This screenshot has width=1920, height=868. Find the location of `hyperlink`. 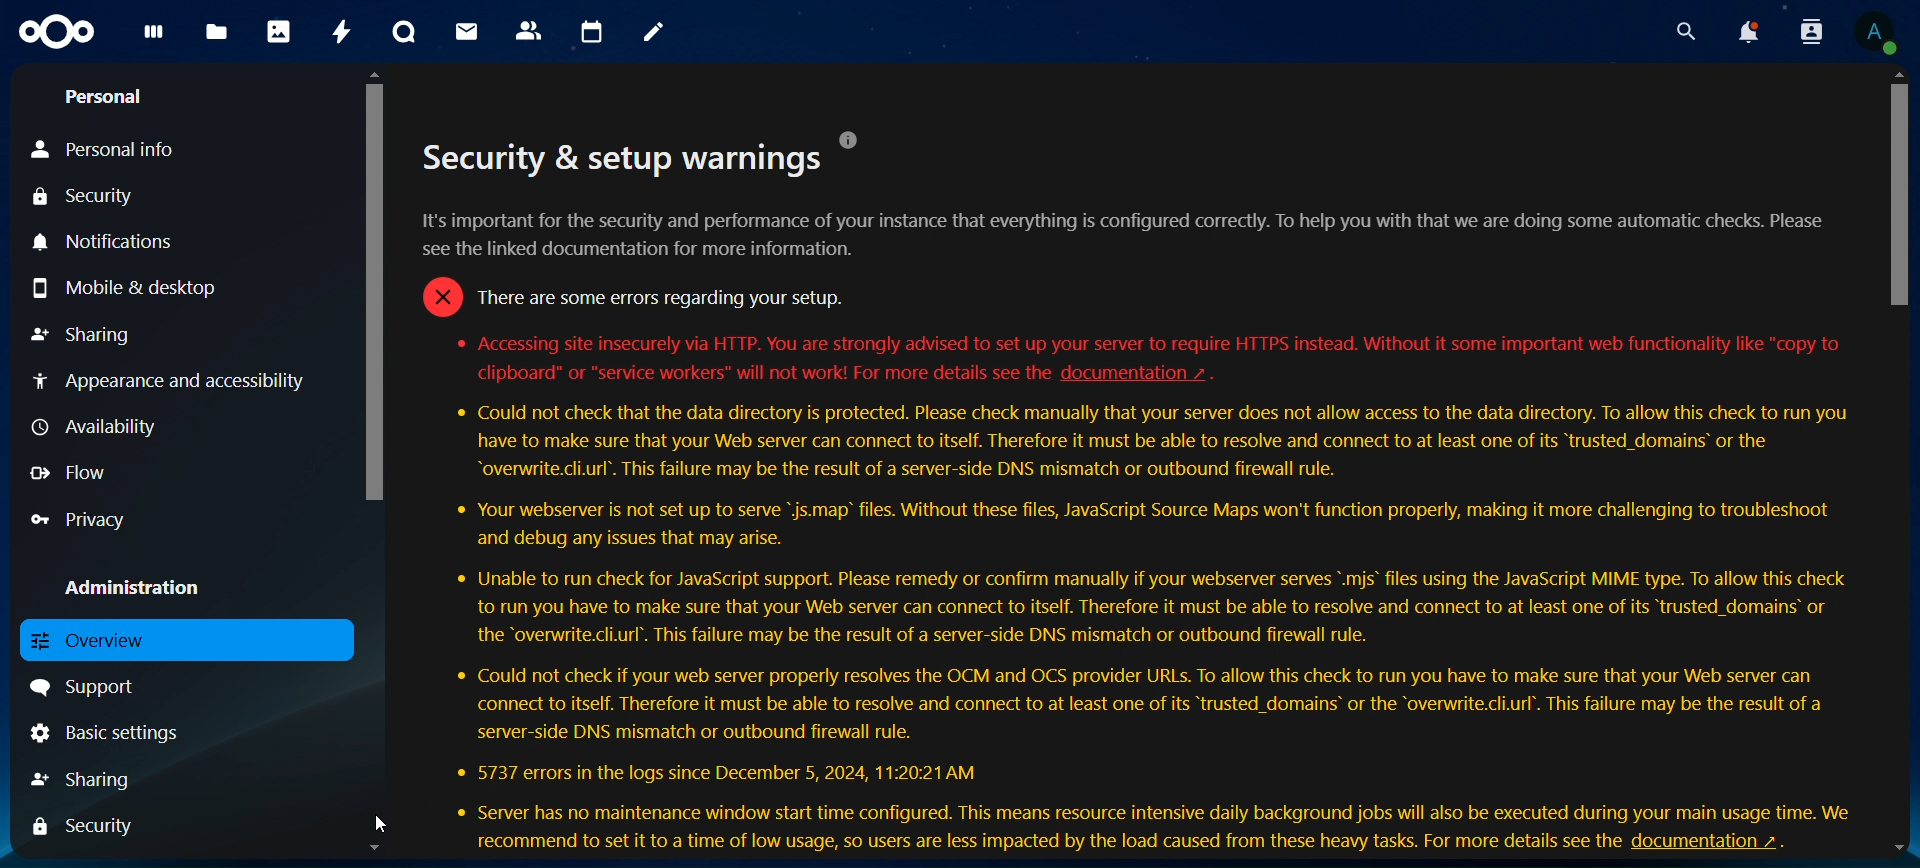

hyperlink is located at coordinates (1727, 840).